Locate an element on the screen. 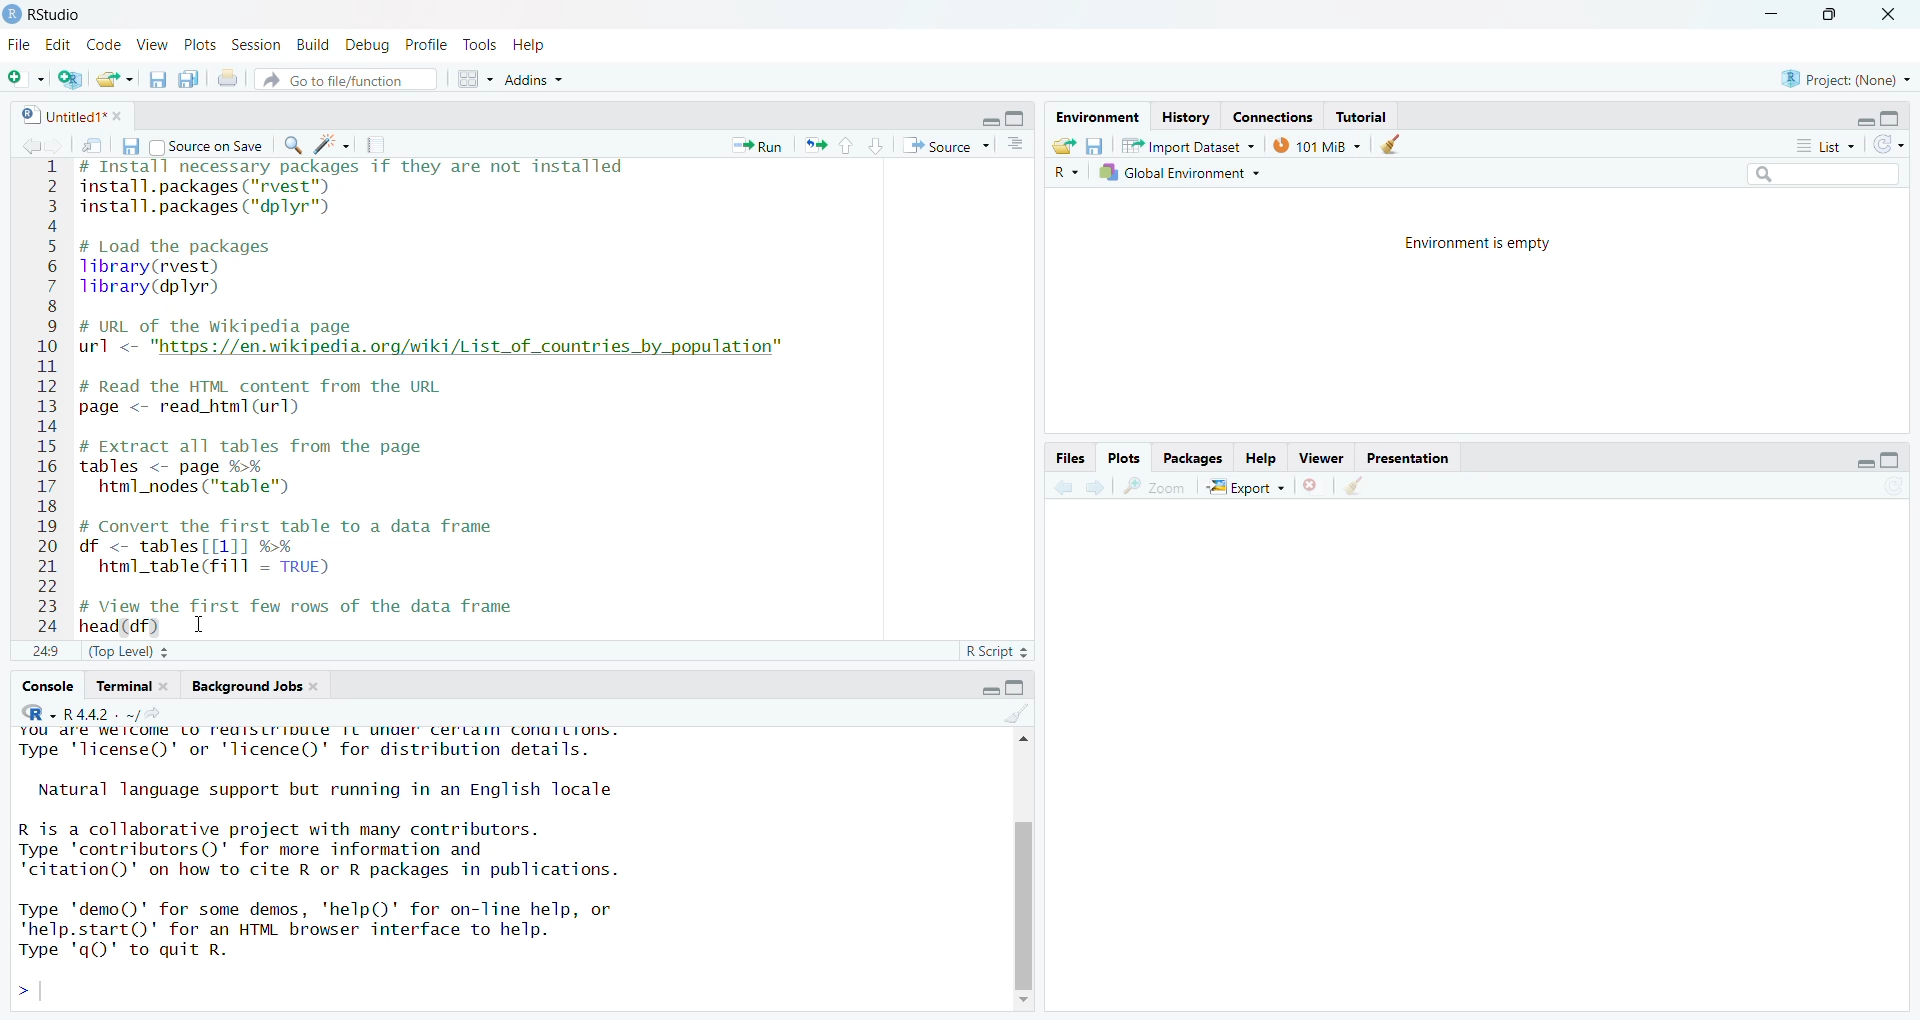 This screenshot has height=1020, width=1920. new file is located at coordinates (25, 77).